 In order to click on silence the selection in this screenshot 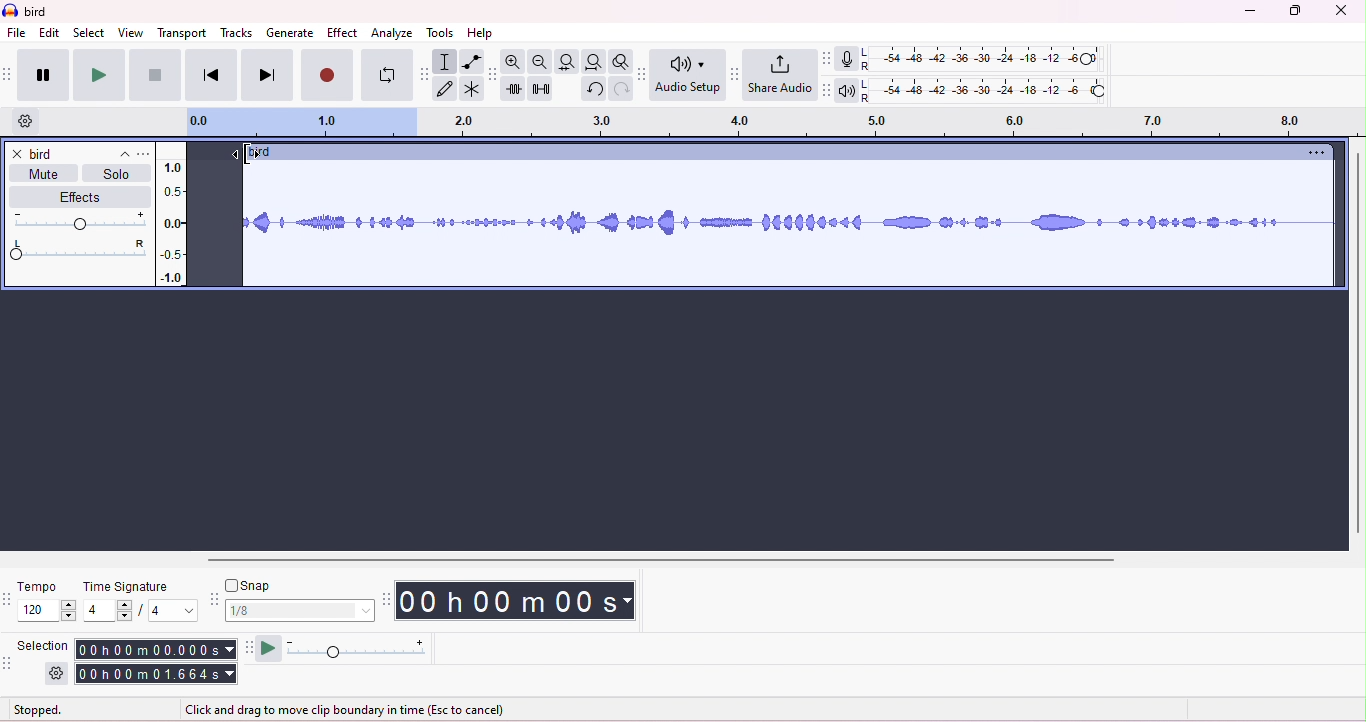, I will do `click(541, 90)`.